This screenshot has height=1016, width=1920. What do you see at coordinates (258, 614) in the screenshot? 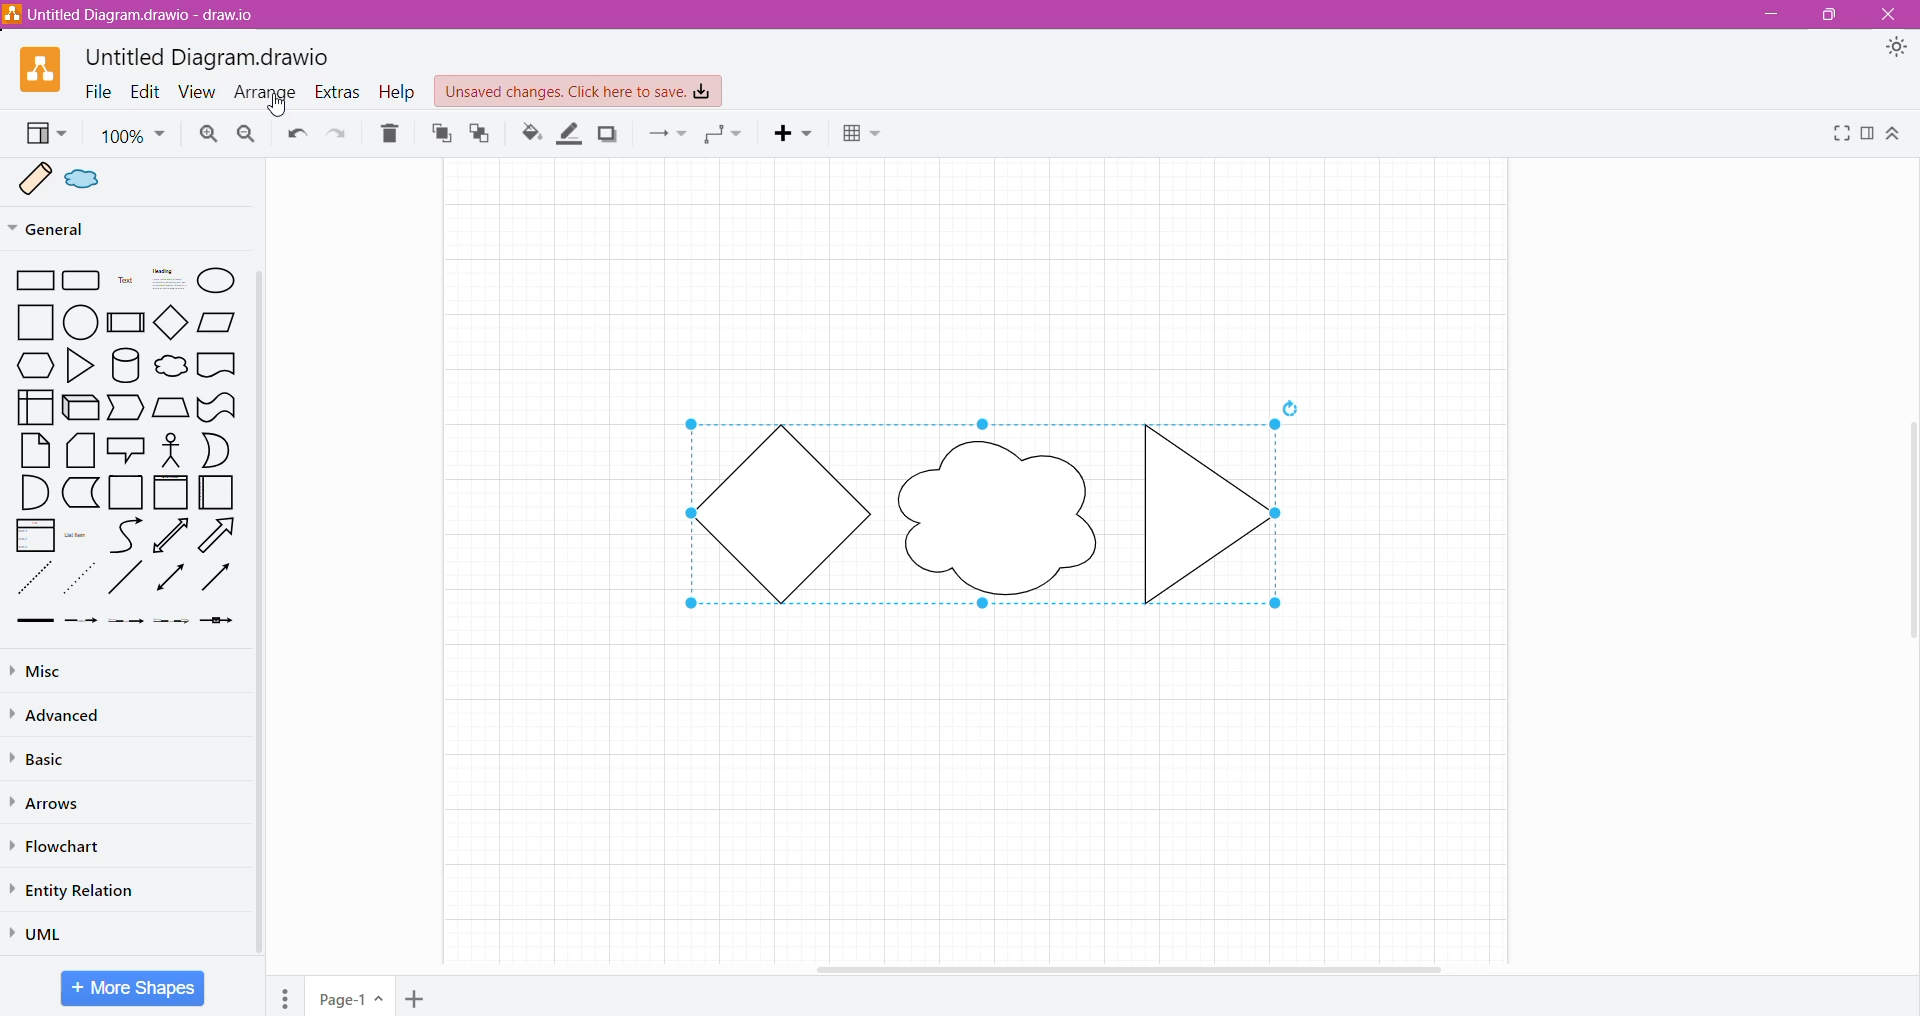
I see `Vertical Scroll Bar` at bounding box center [258, 614].